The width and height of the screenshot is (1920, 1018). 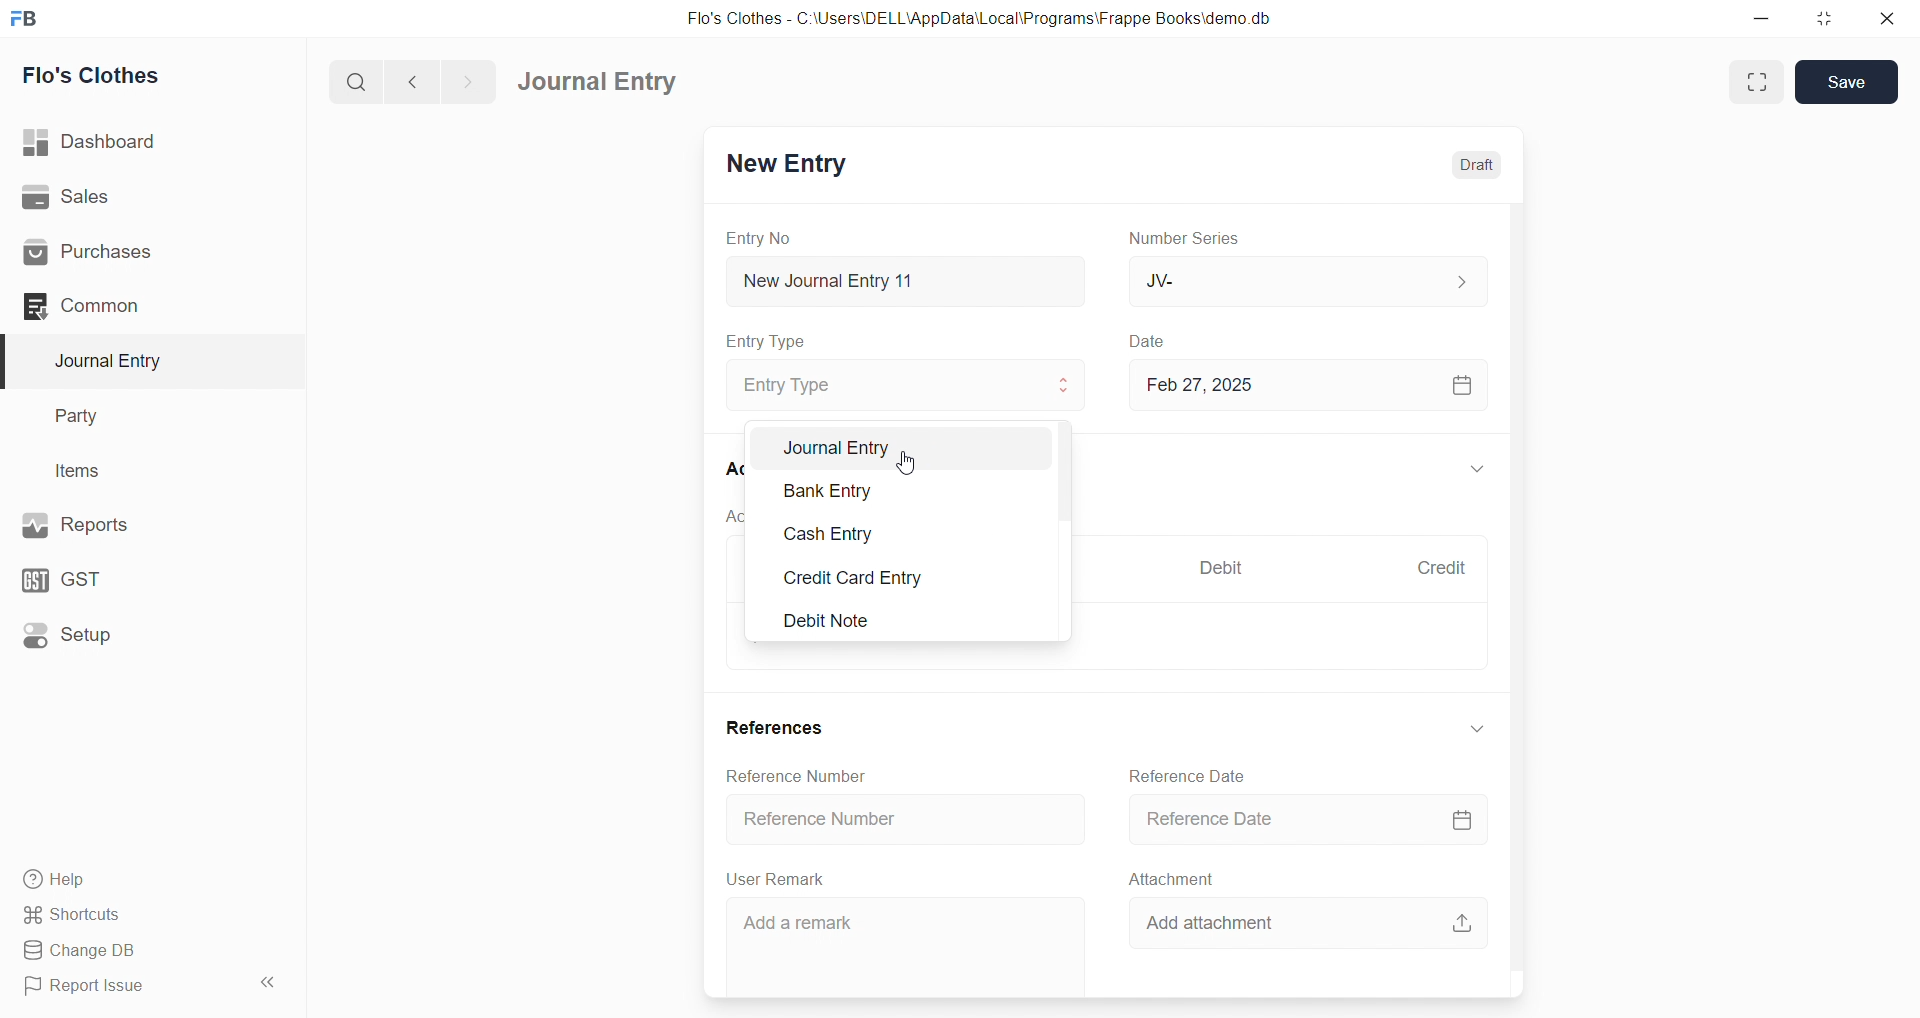 I want to click on References, so click(x=779, y=730).